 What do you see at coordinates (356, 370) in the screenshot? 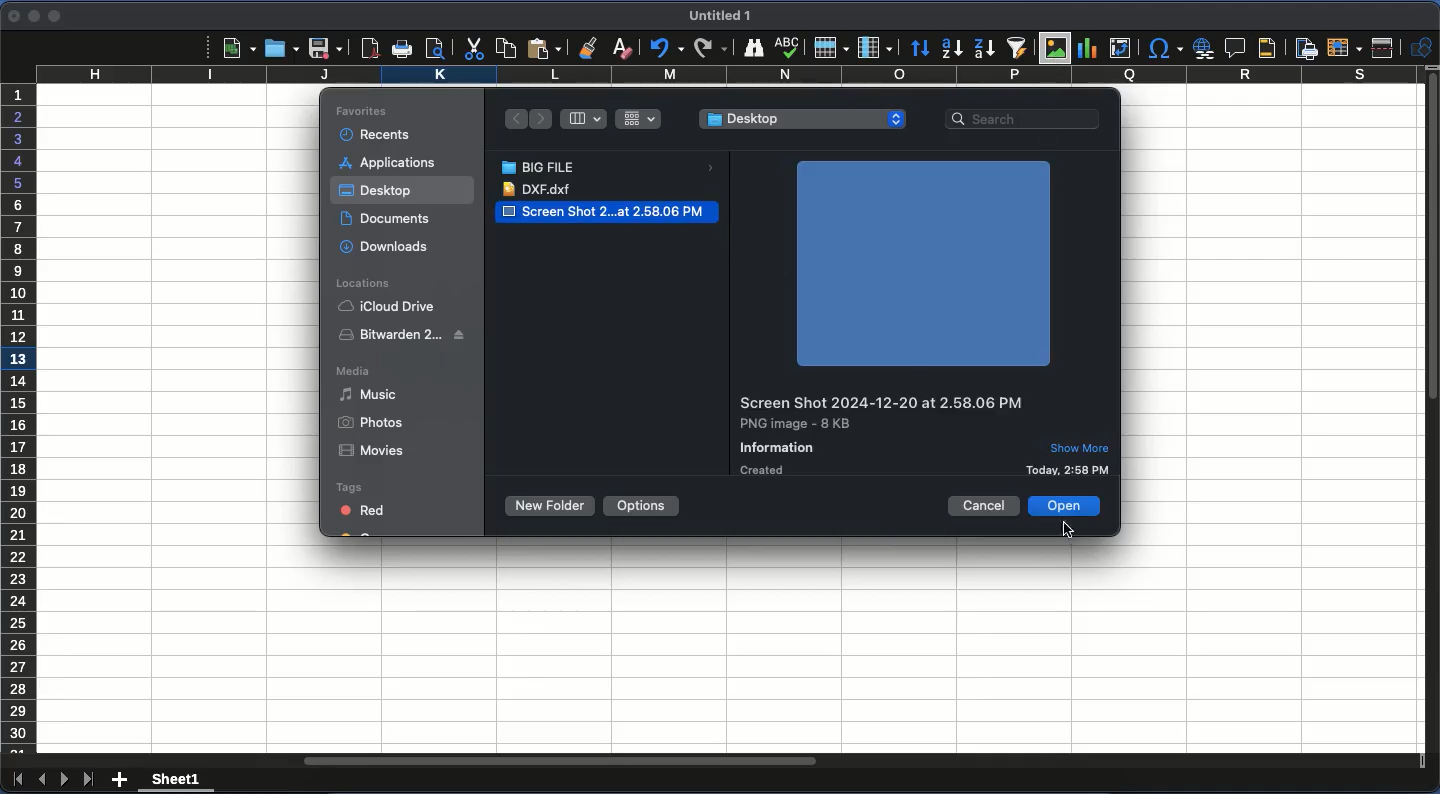
I see `media` at bounding box center [356, 370].